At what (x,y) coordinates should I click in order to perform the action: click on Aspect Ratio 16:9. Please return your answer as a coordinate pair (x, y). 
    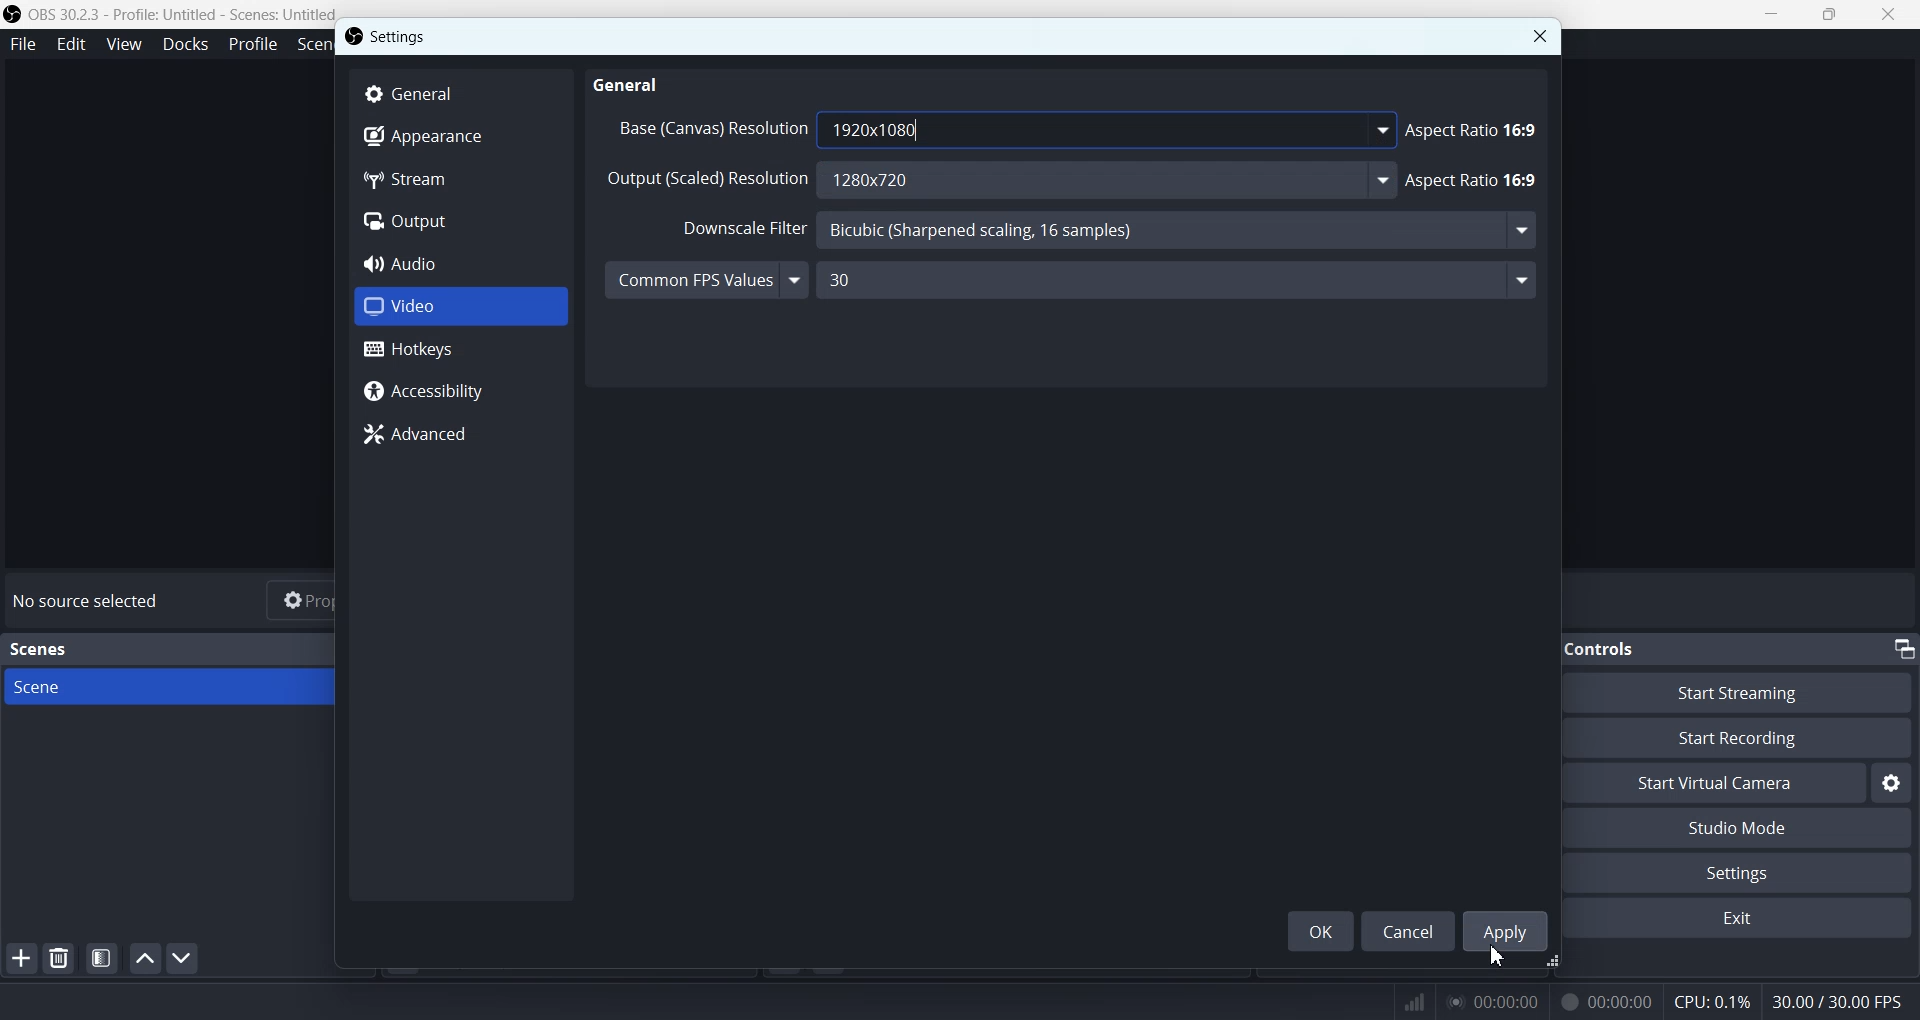
    Looking at the image, I should click on (1477, 180).